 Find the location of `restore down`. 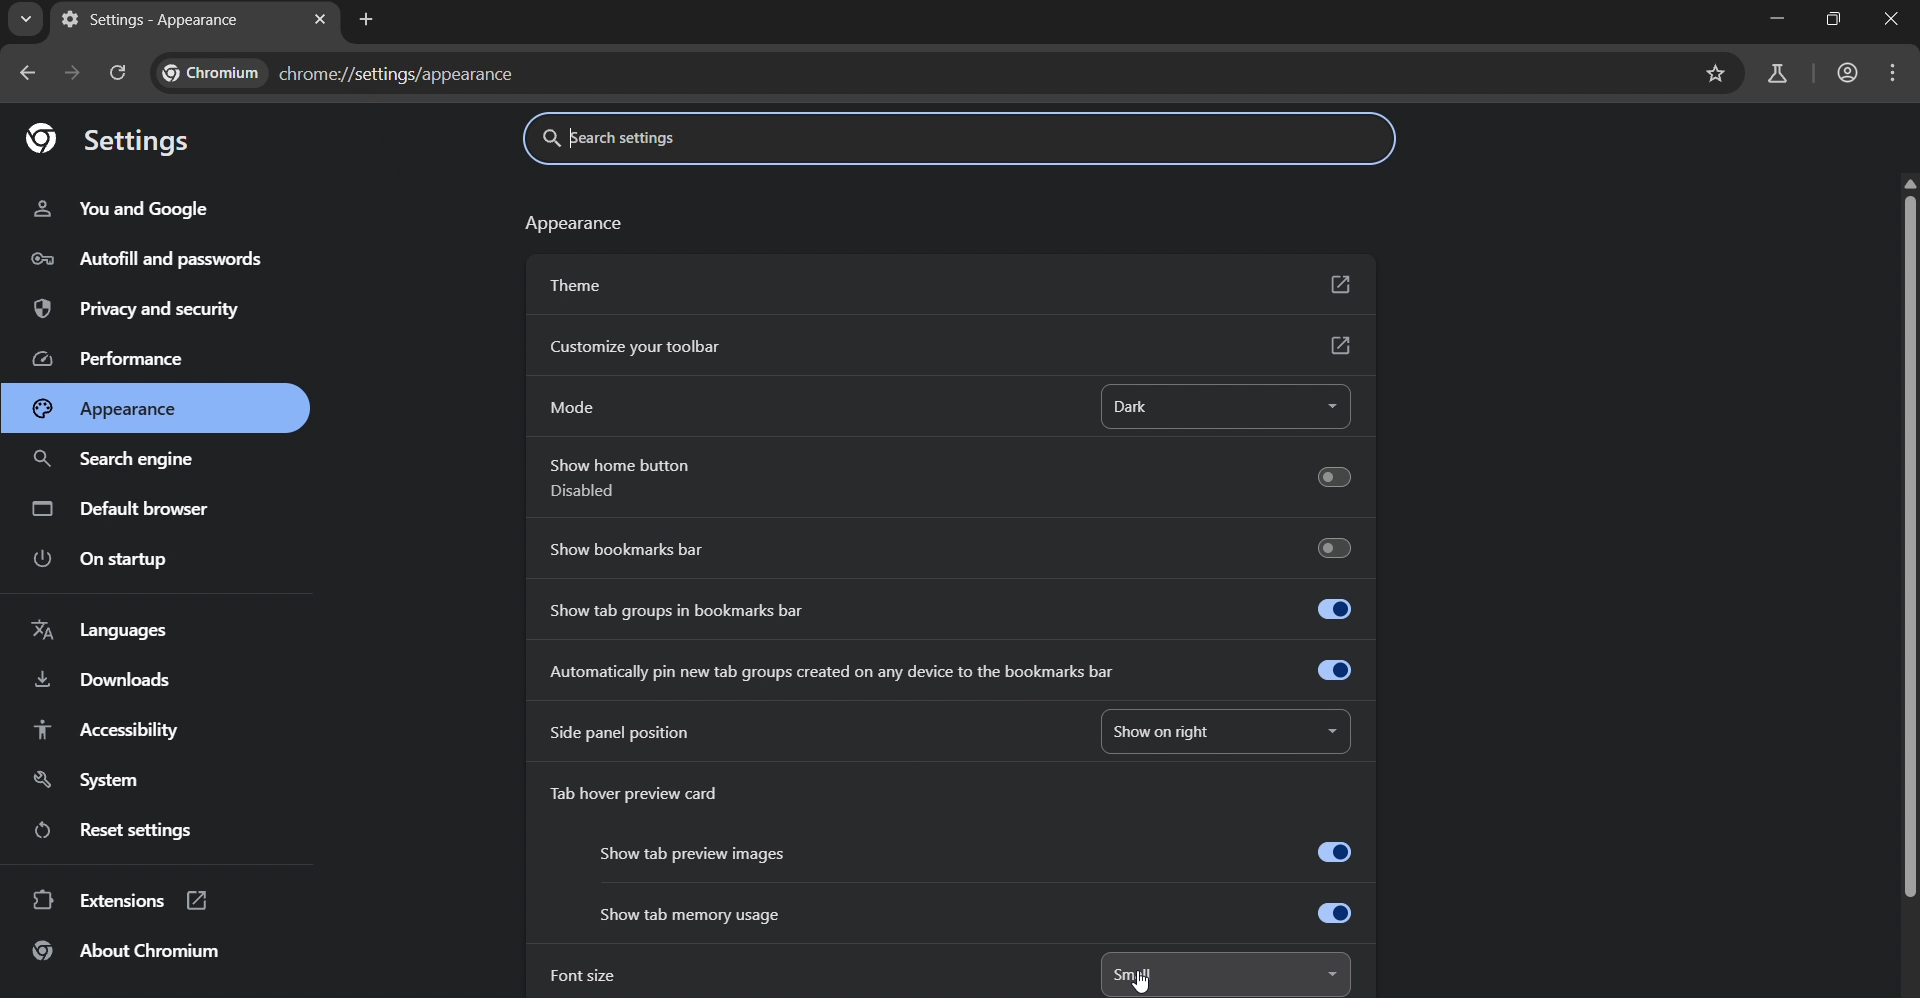

restore down is located at coordinates (1834, 18).